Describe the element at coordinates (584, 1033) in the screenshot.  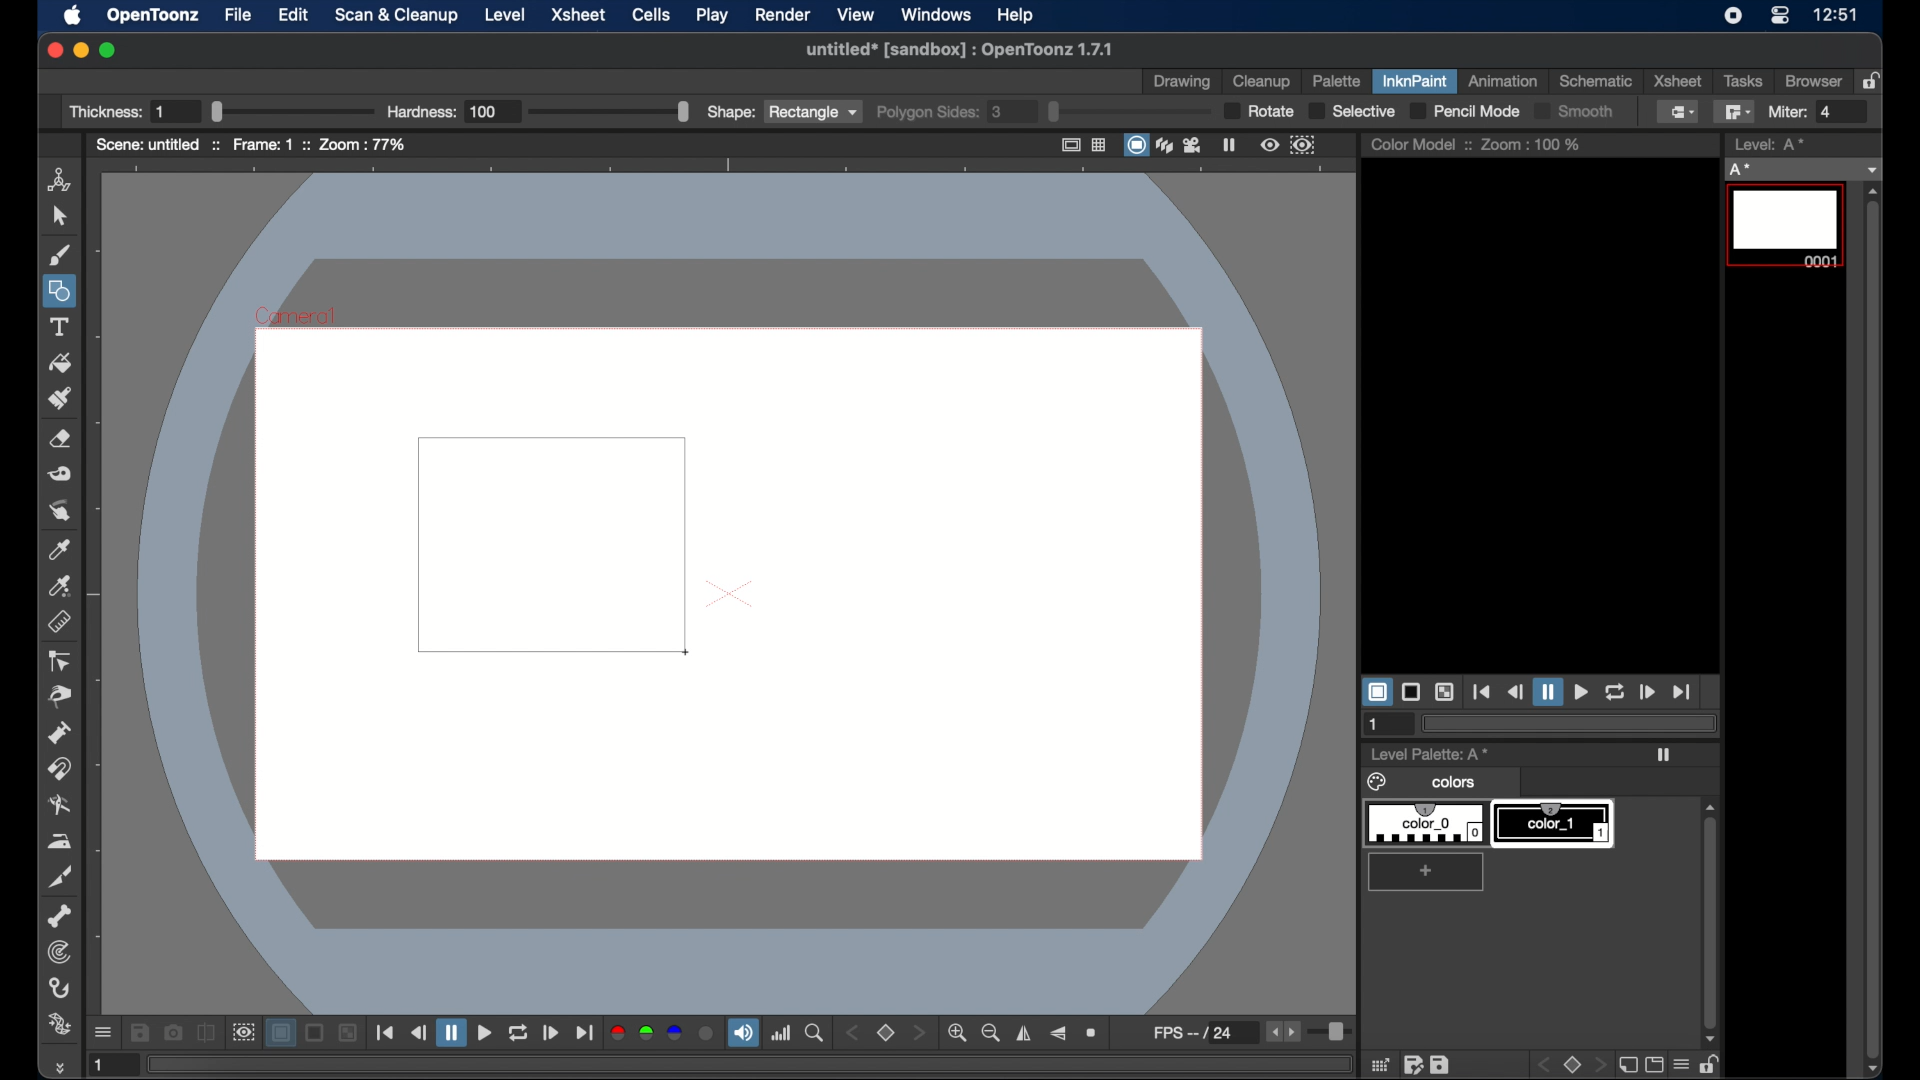
I see `jump to end` at that location.